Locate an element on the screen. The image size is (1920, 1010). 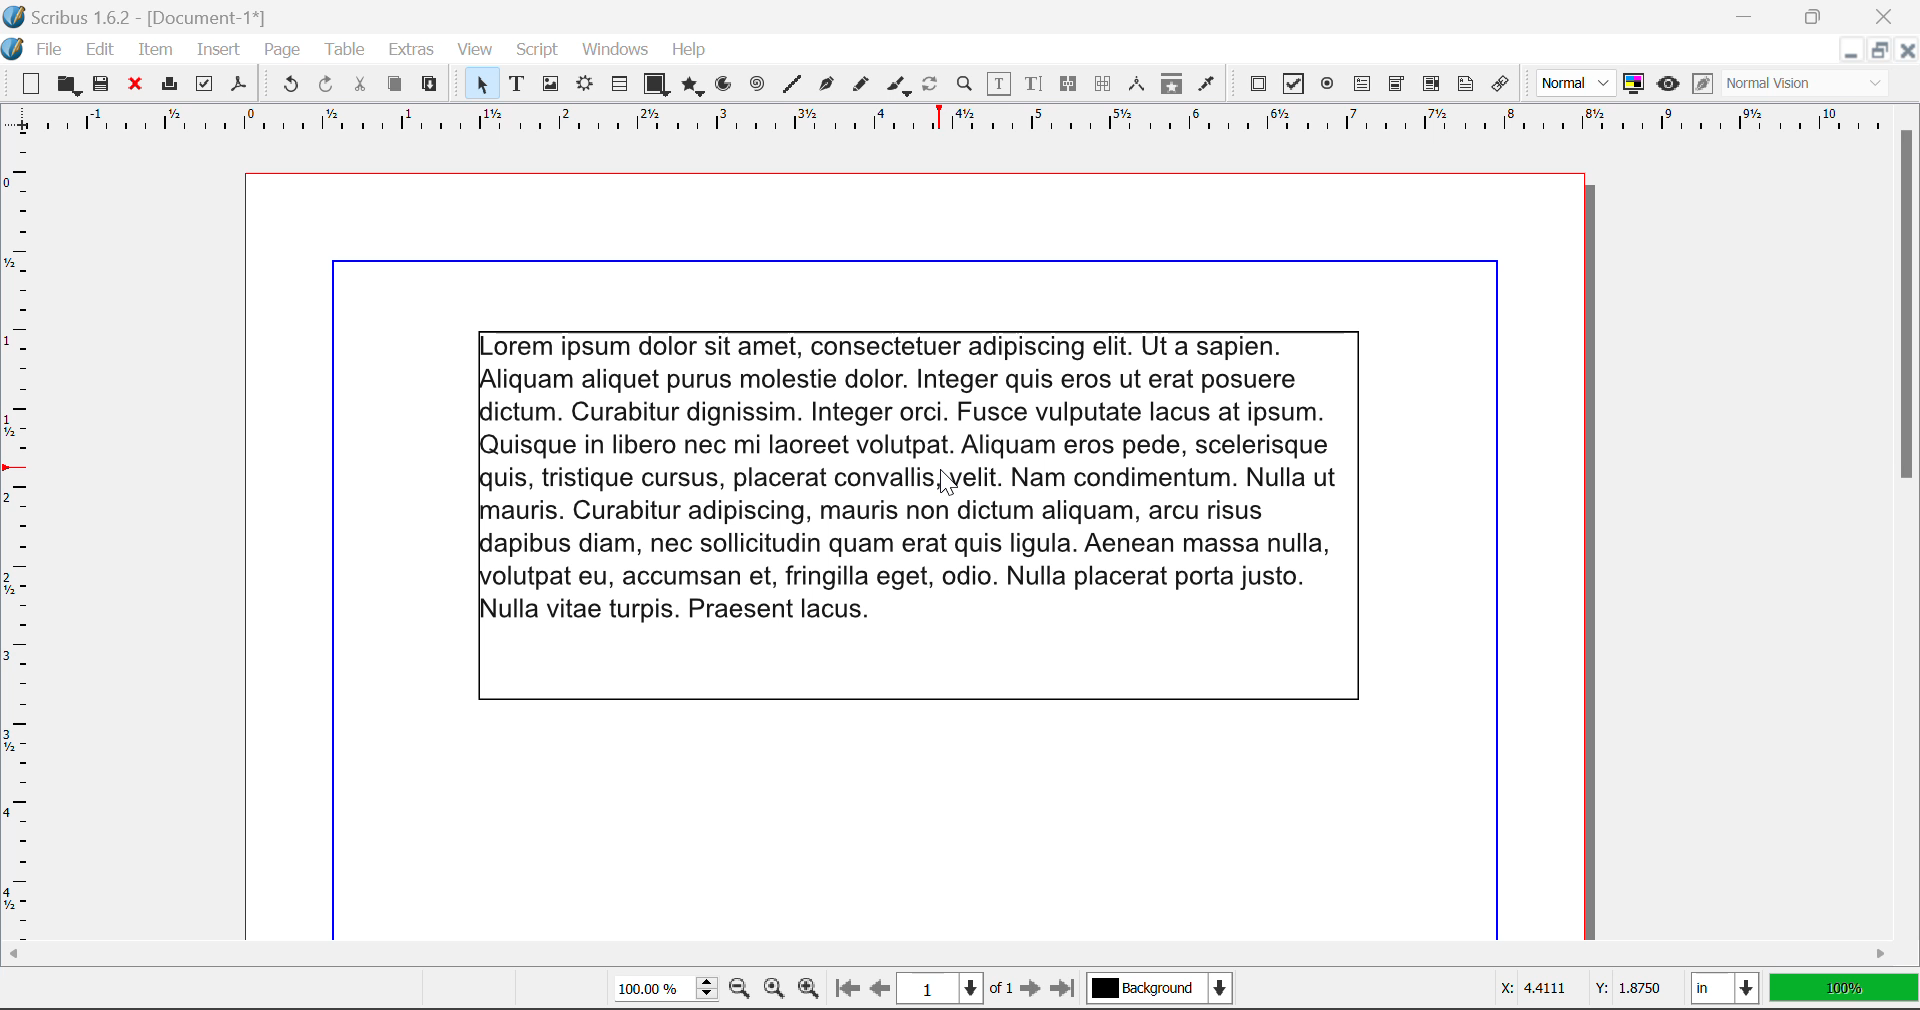
First Page is located at coordinates (845, 990).